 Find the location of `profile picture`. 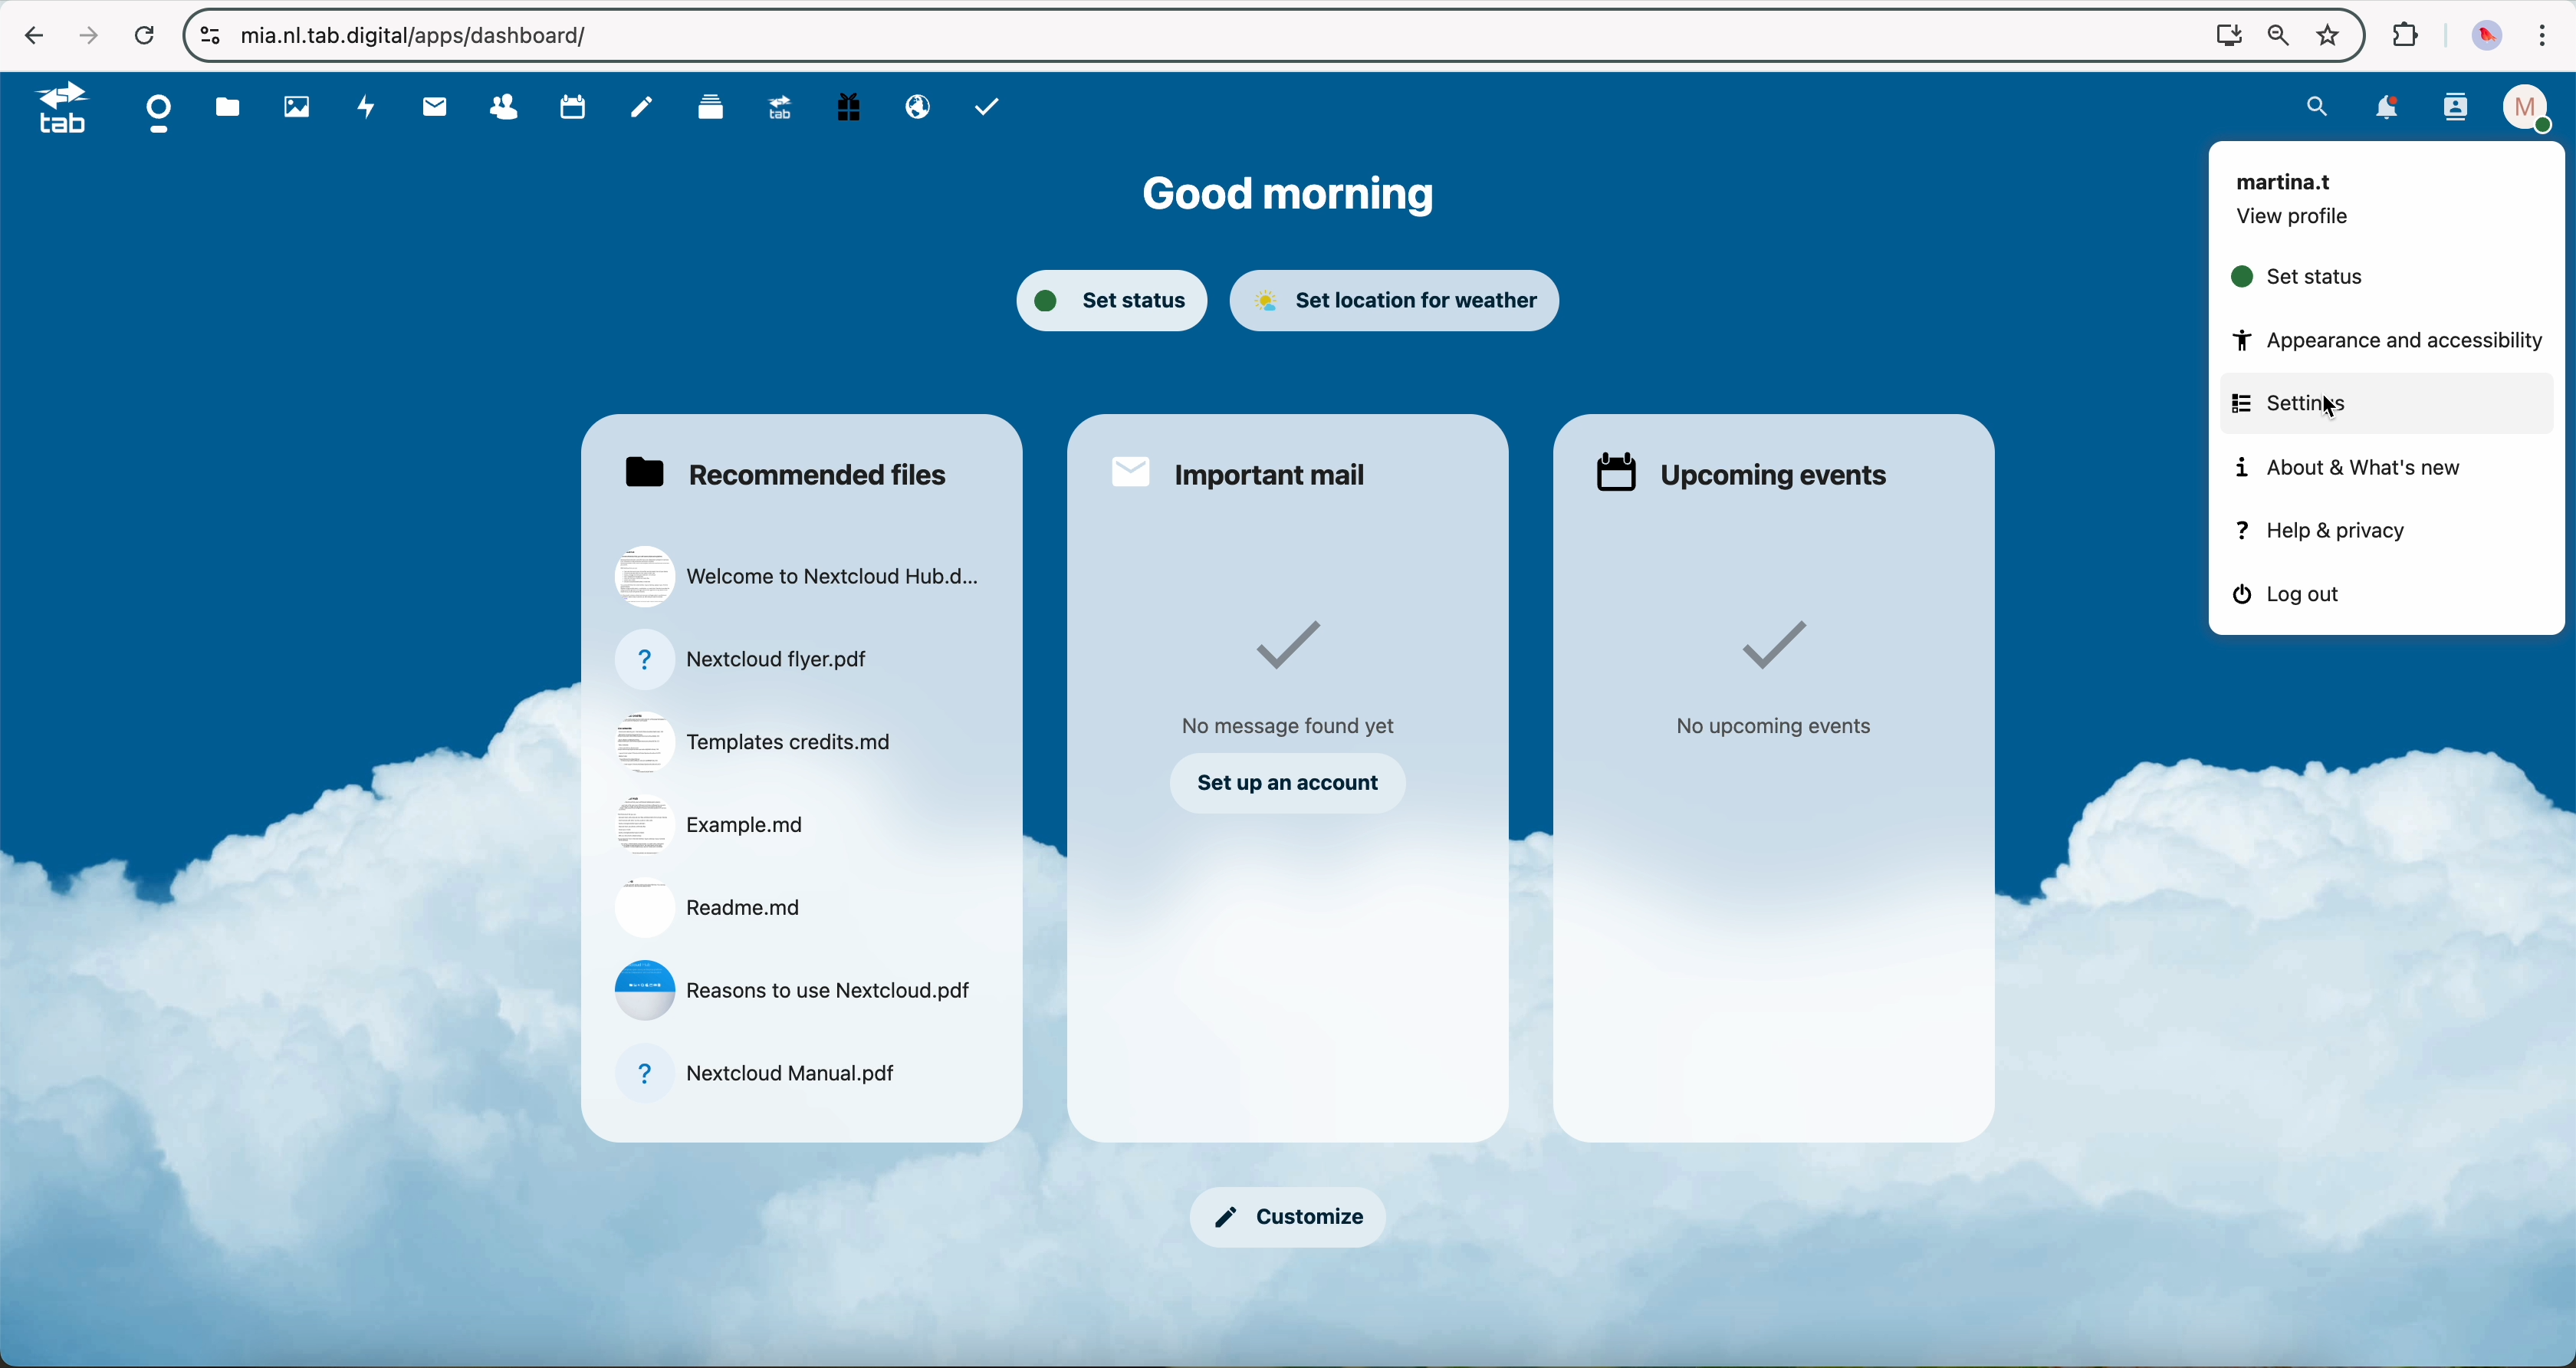

profile picture is located at coordinates (2487, 34).